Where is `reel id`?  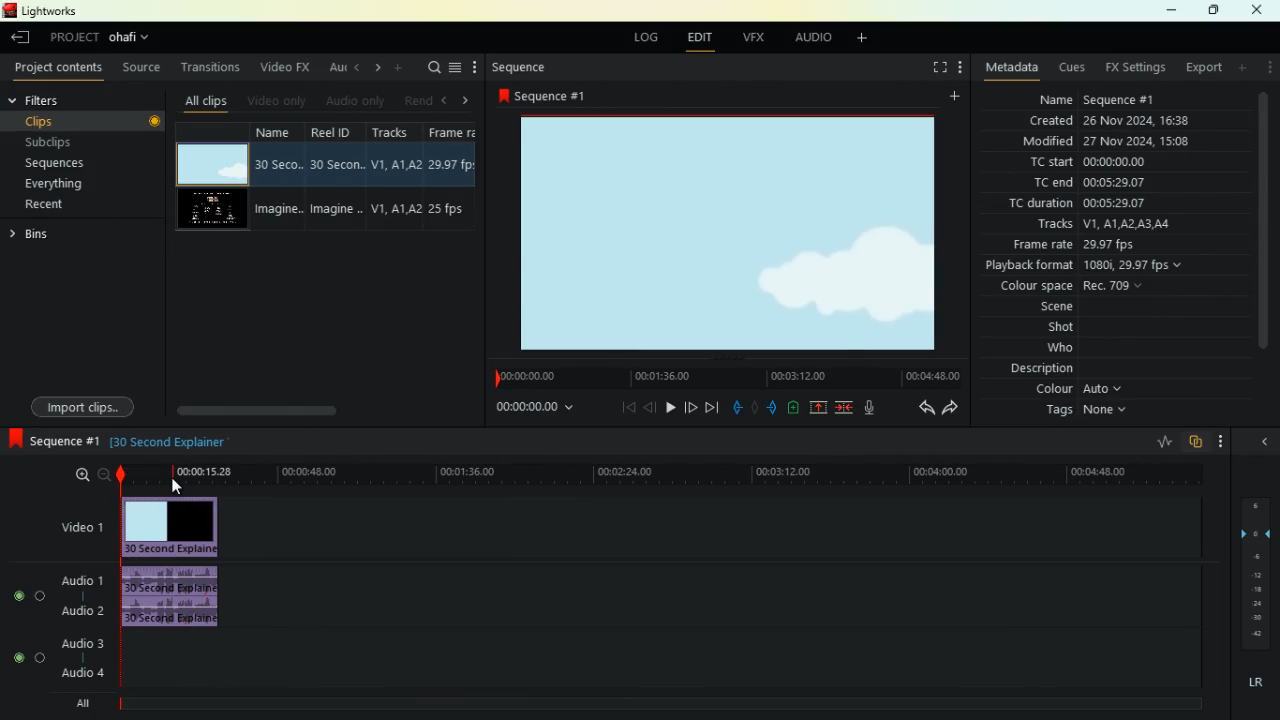
reel id is located at coordinates (338, 133).